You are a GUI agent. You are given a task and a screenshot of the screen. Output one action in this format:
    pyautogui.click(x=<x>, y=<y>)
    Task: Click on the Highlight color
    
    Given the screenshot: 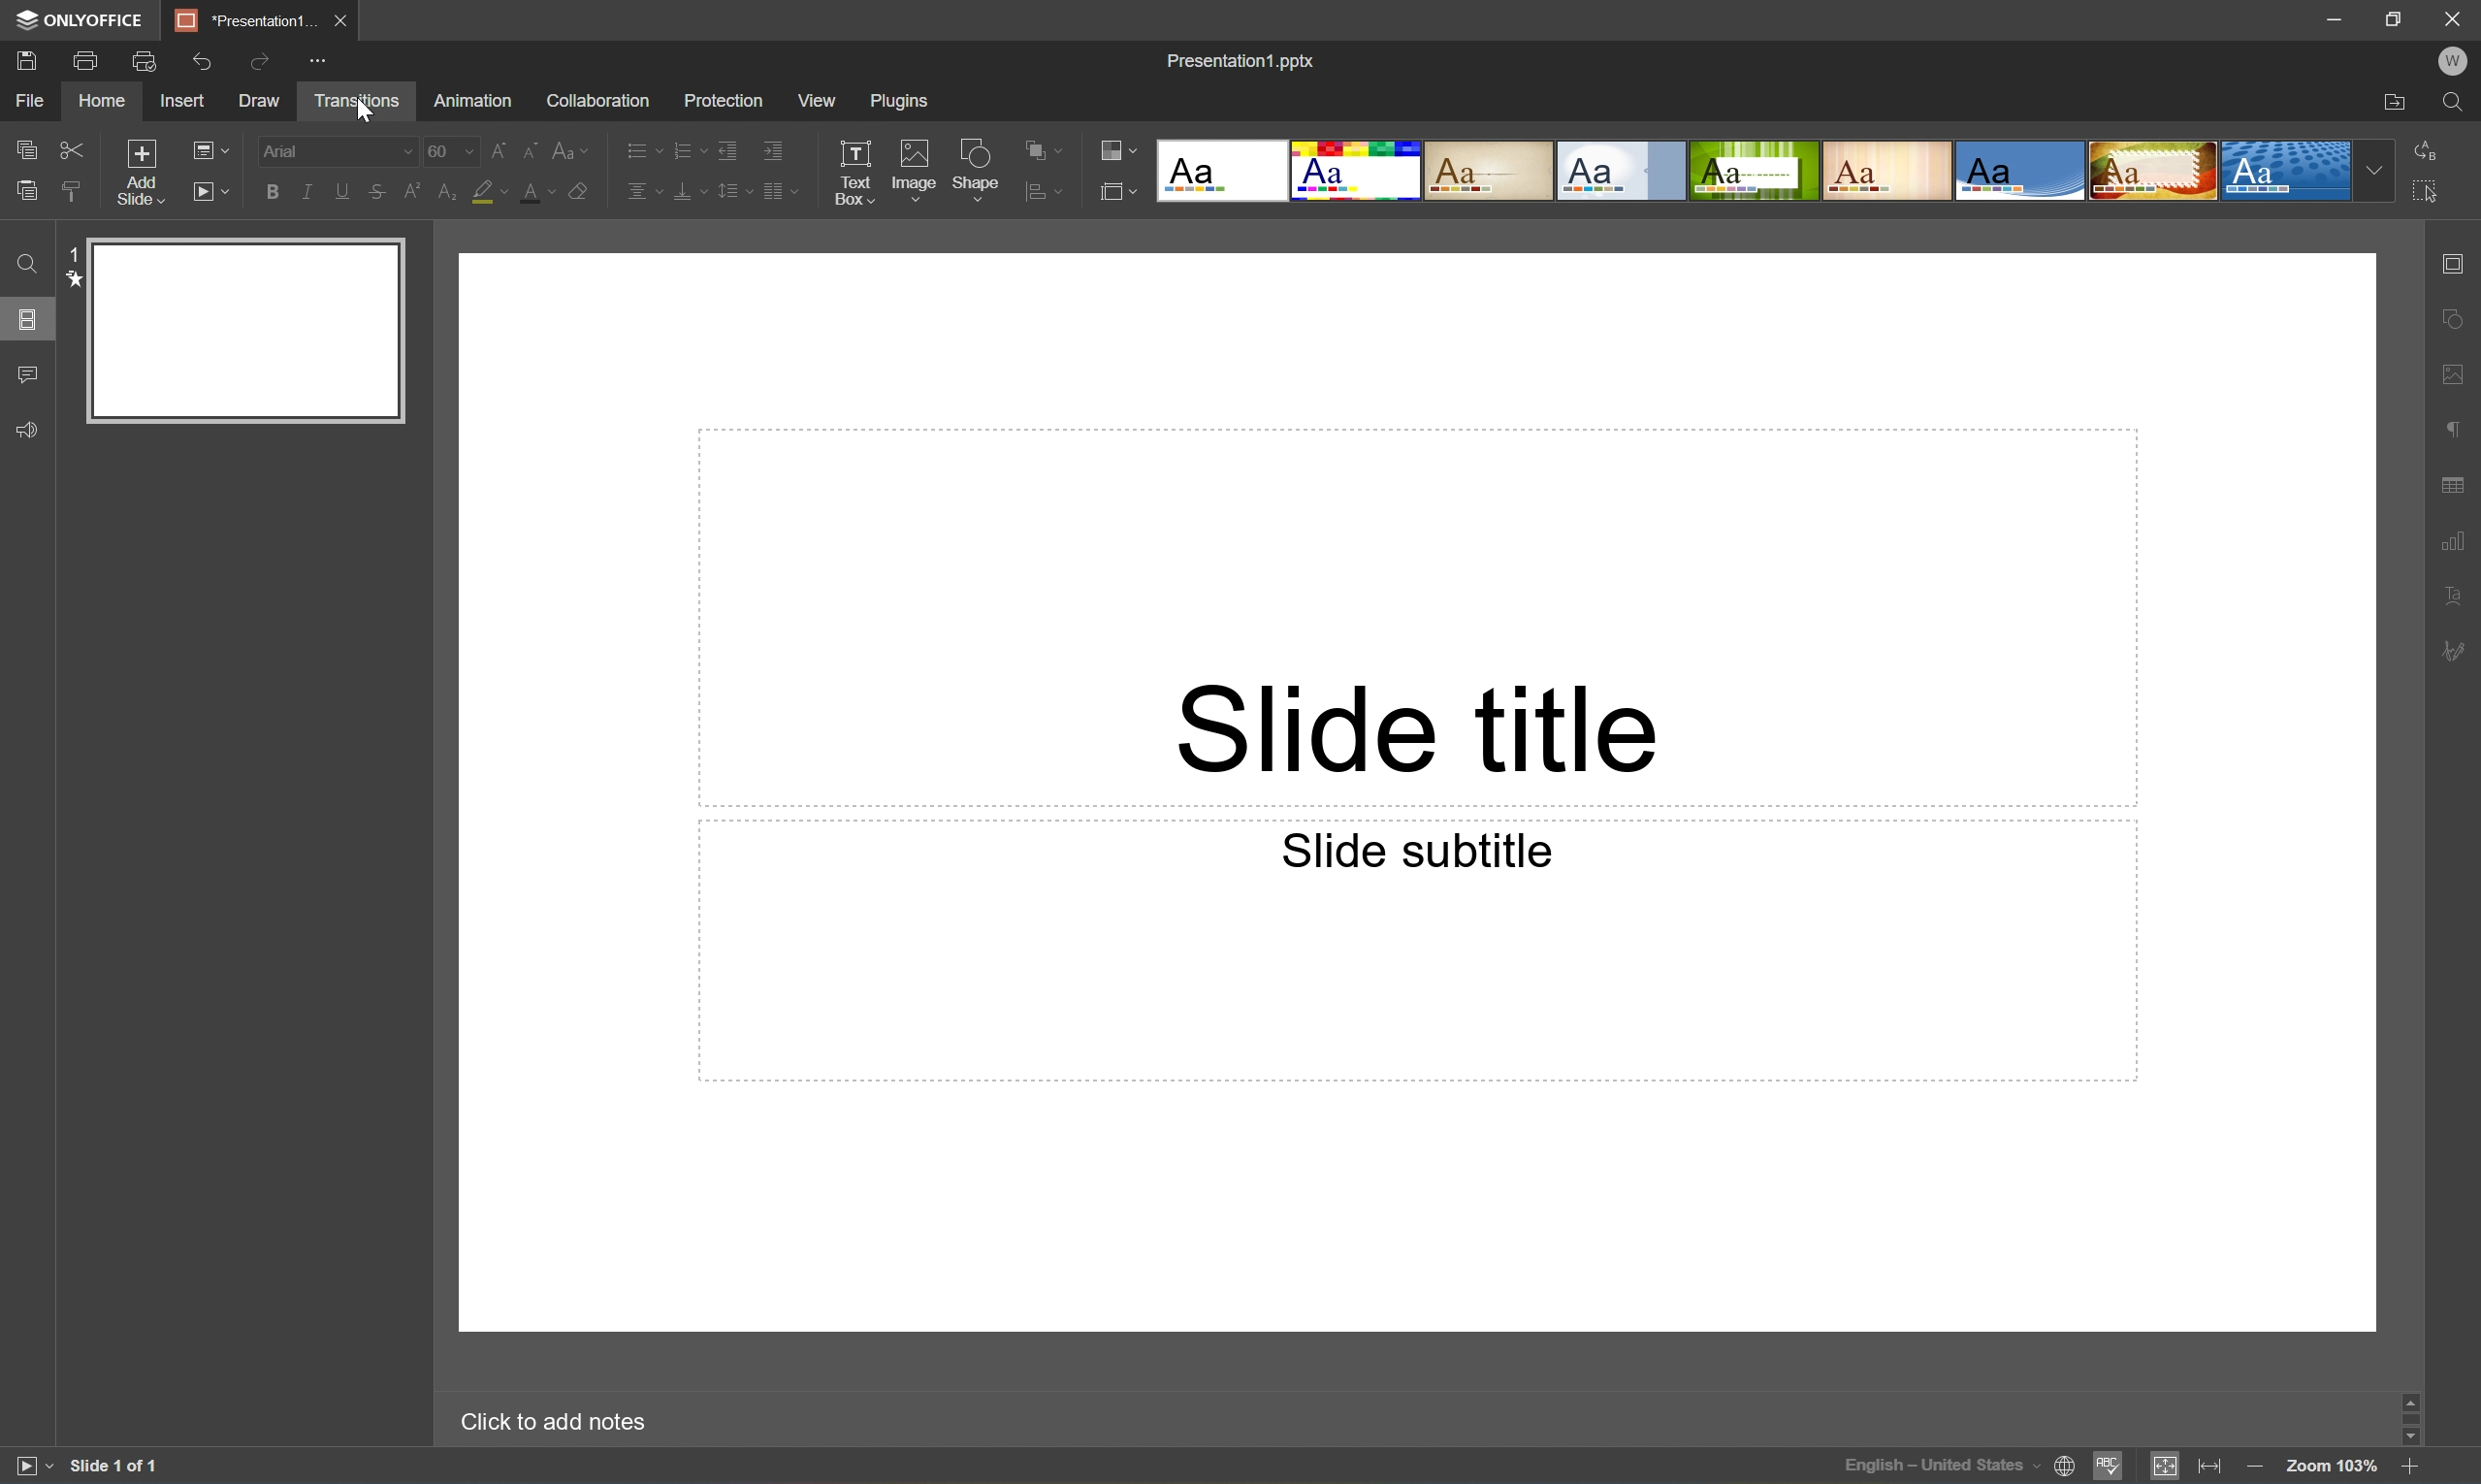 What is the action you would take?
    pyautogui.click(x=486, y=189)
    